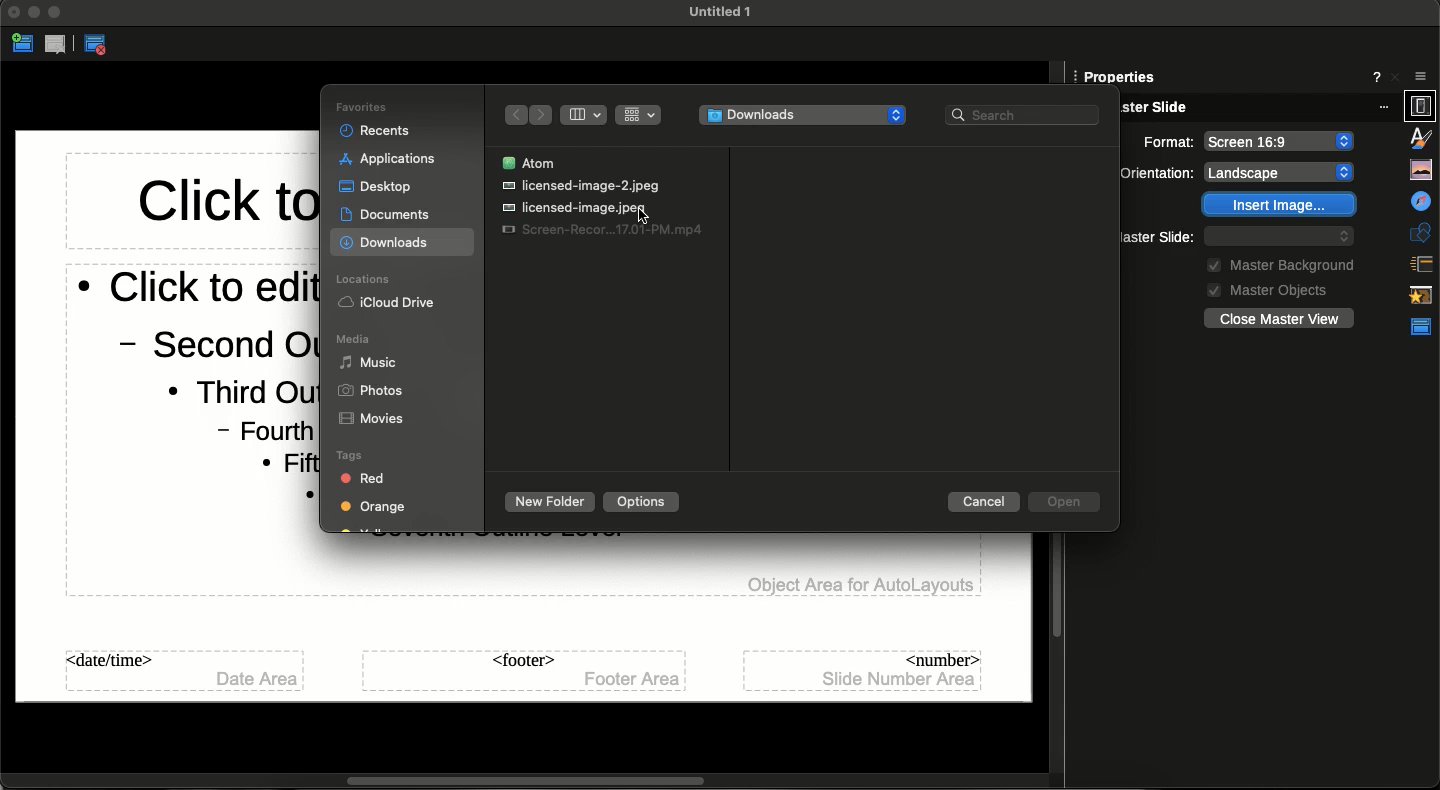 The height and width of the screenshot is (790, 1440). I want to click on Shapes, so click(1421, 198).